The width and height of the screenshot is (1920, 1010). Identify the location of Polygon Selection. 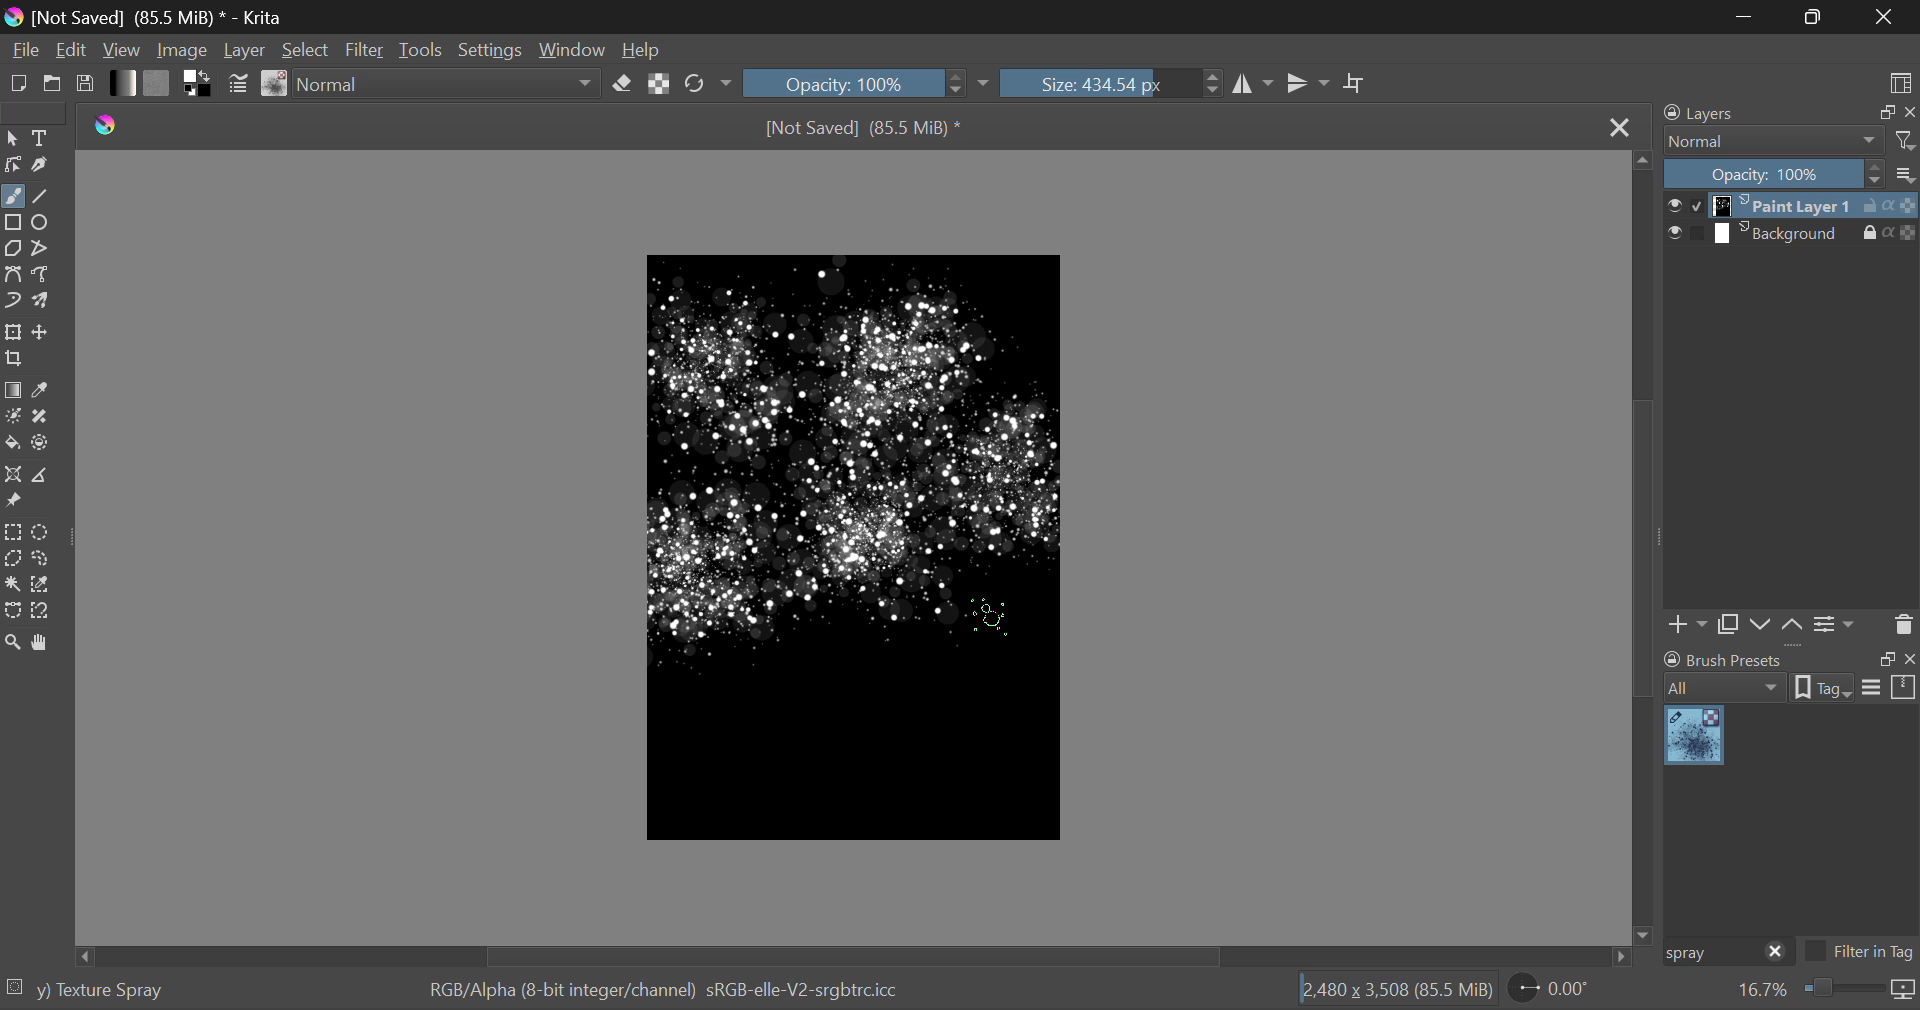
(13, 557).